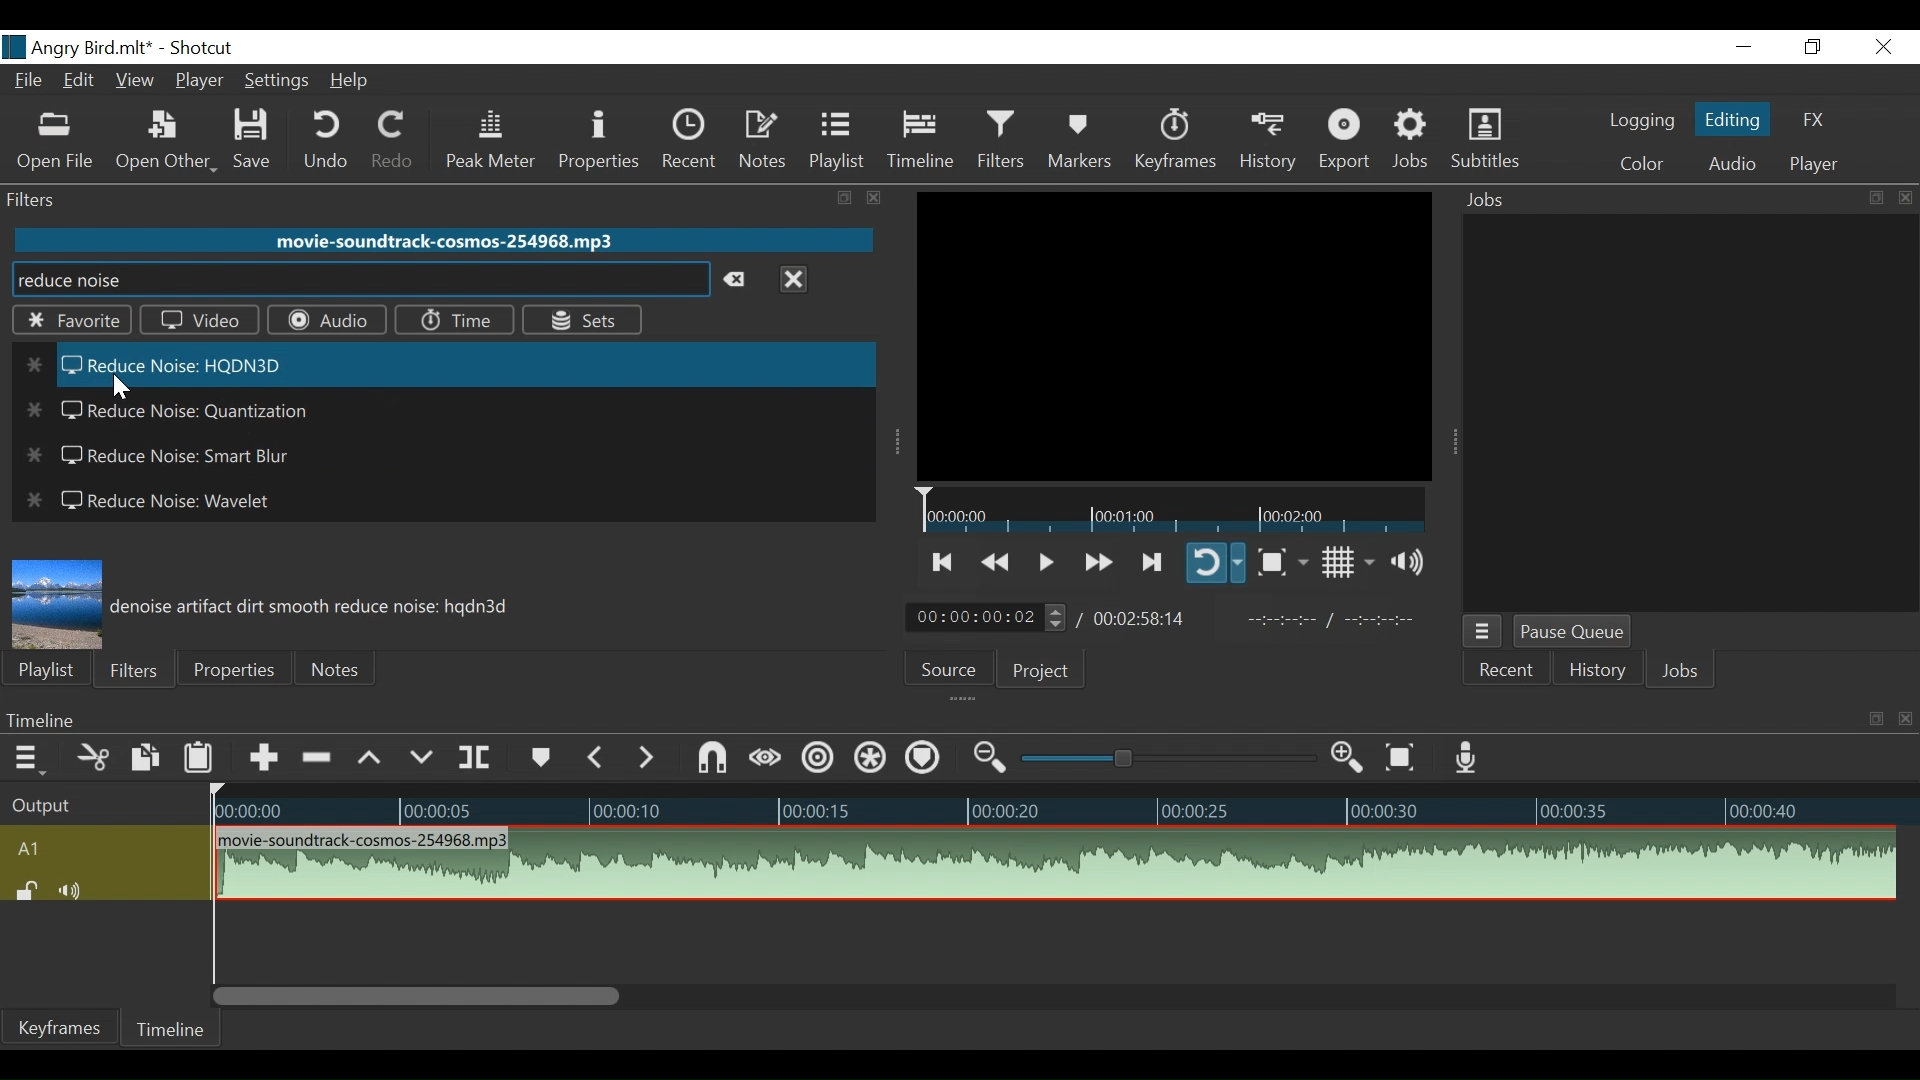  Describe the element at coordinates (165, 142) in the screenshot. I see `Open Other` at that location.